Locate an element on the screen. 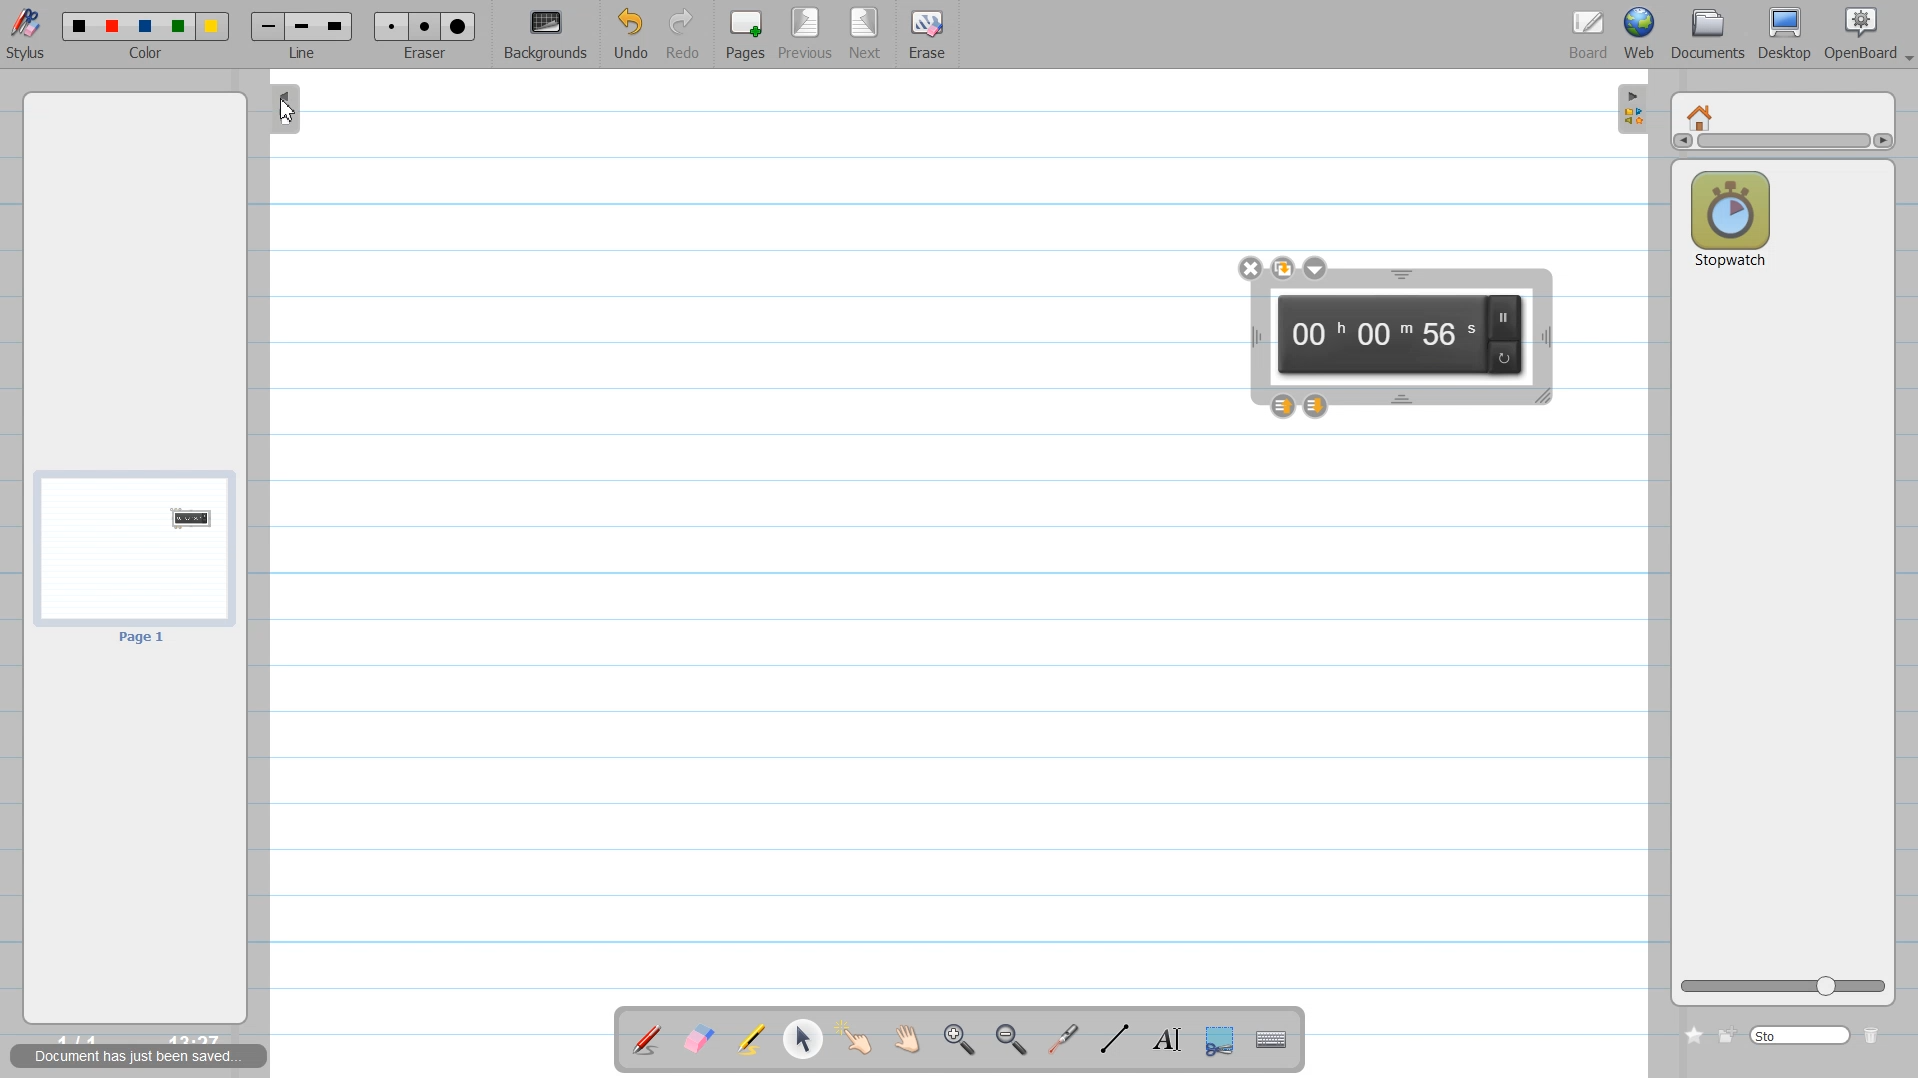  00 is located at coordinates (1382, 337).